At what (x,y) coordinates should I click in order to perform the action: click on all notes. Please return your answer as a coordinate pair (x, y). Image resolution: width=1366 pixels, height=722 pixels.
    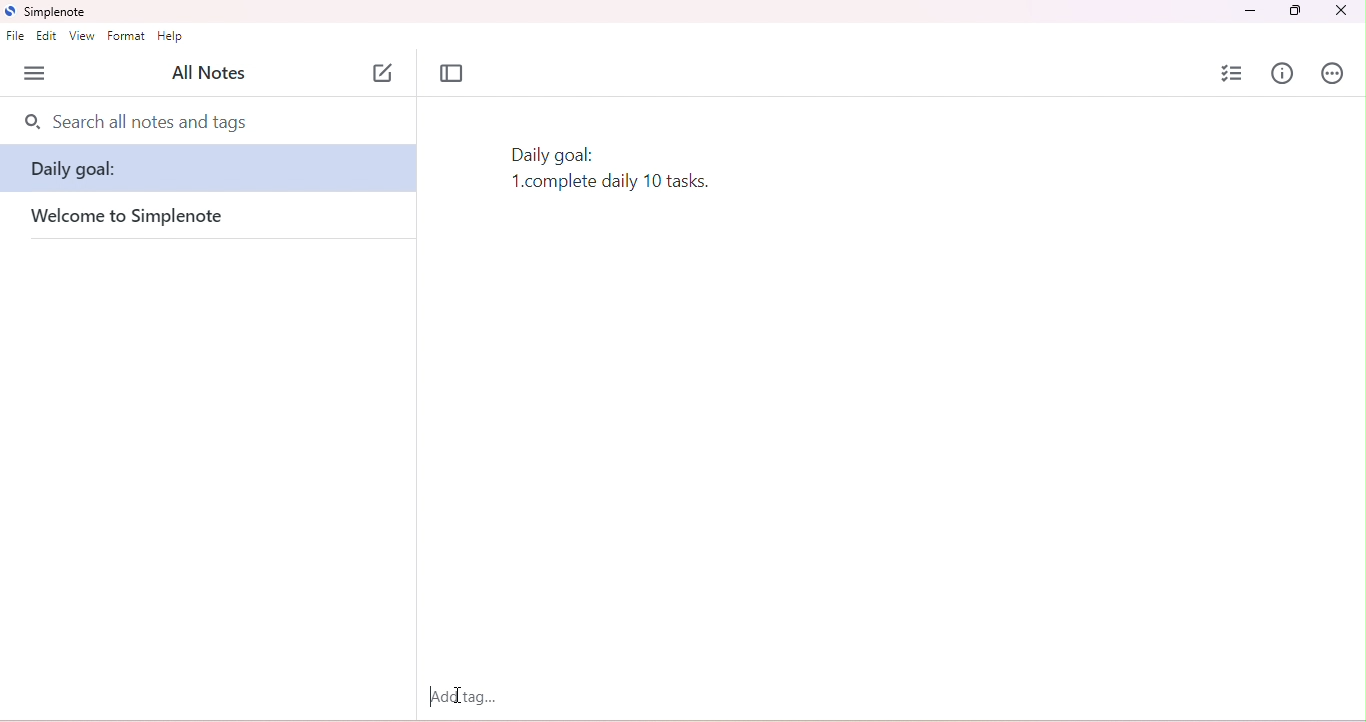
    Looking at the image, I should click on (208, 72).